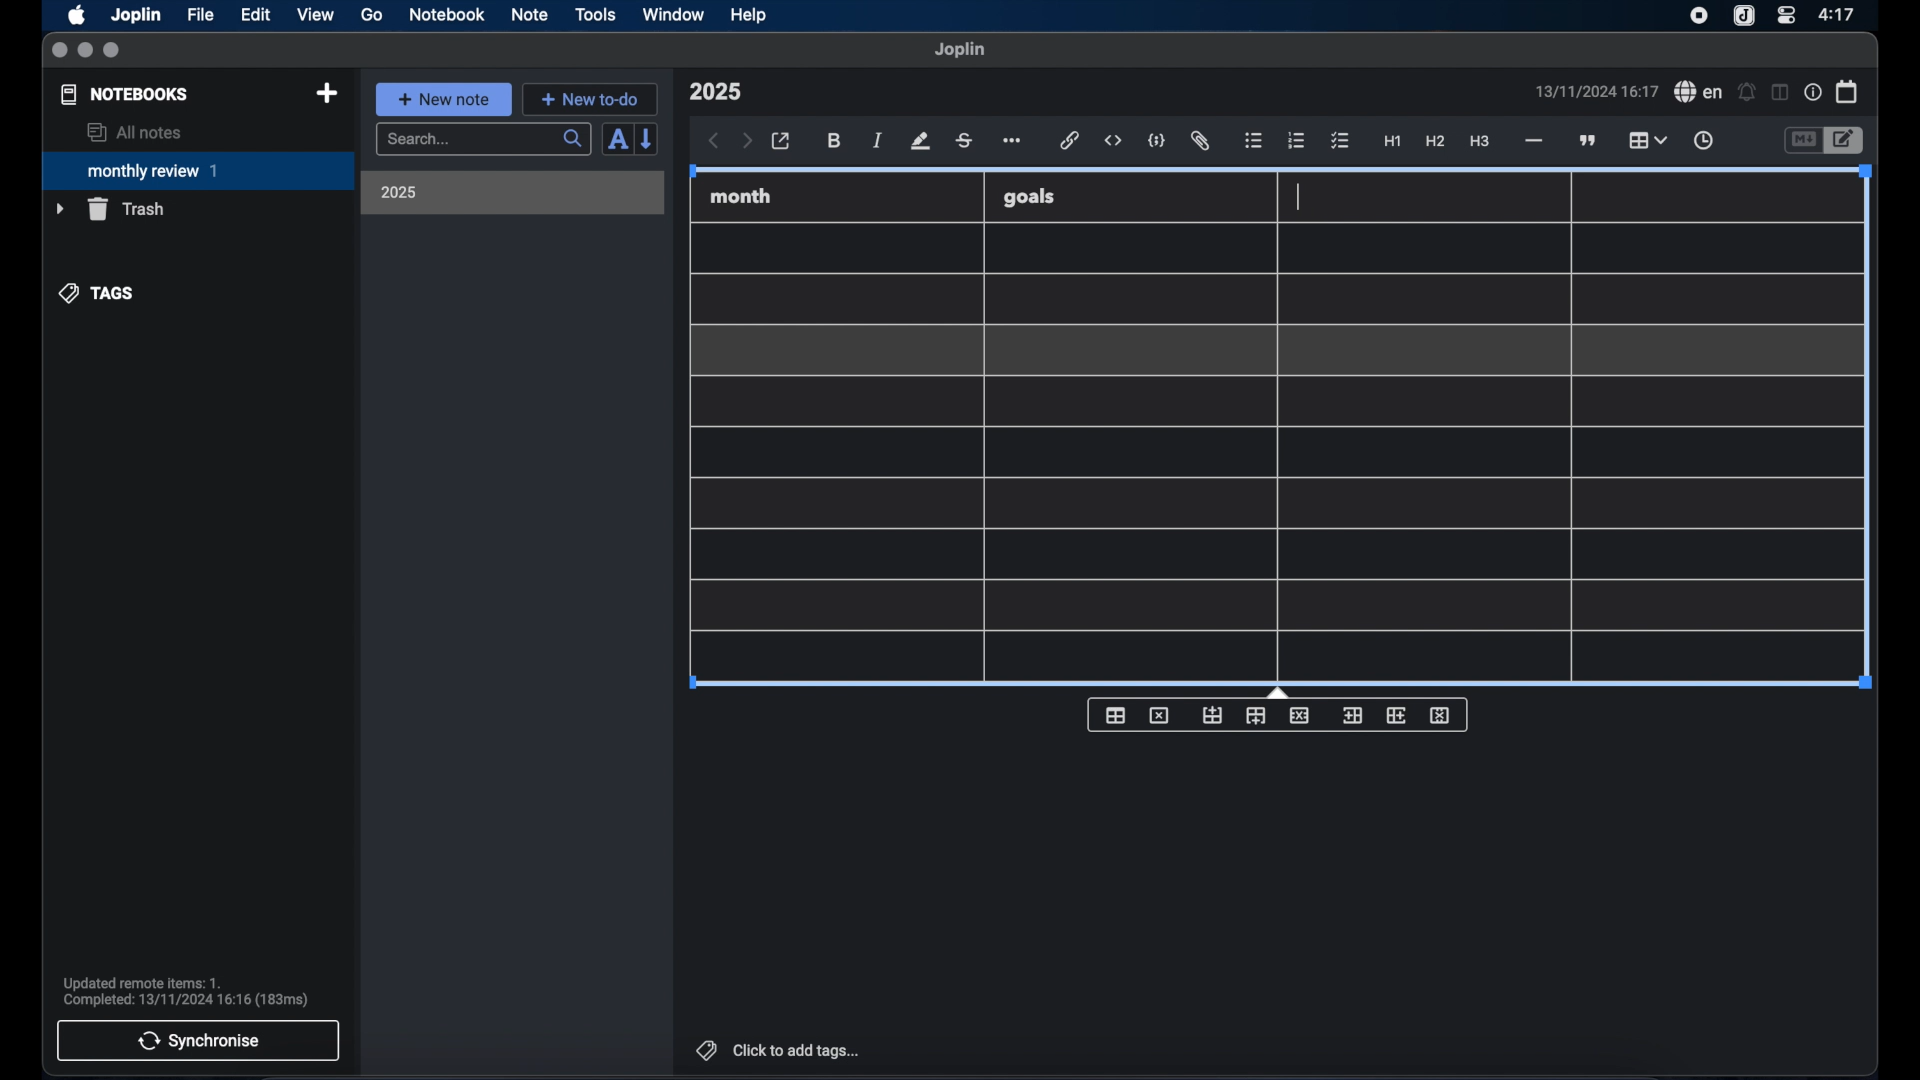 Image resolution: width=1920 pixels, height=1080 pixels. Describe the element at coordinates (747, 142) in the screenshot. I see `forward` at that location.